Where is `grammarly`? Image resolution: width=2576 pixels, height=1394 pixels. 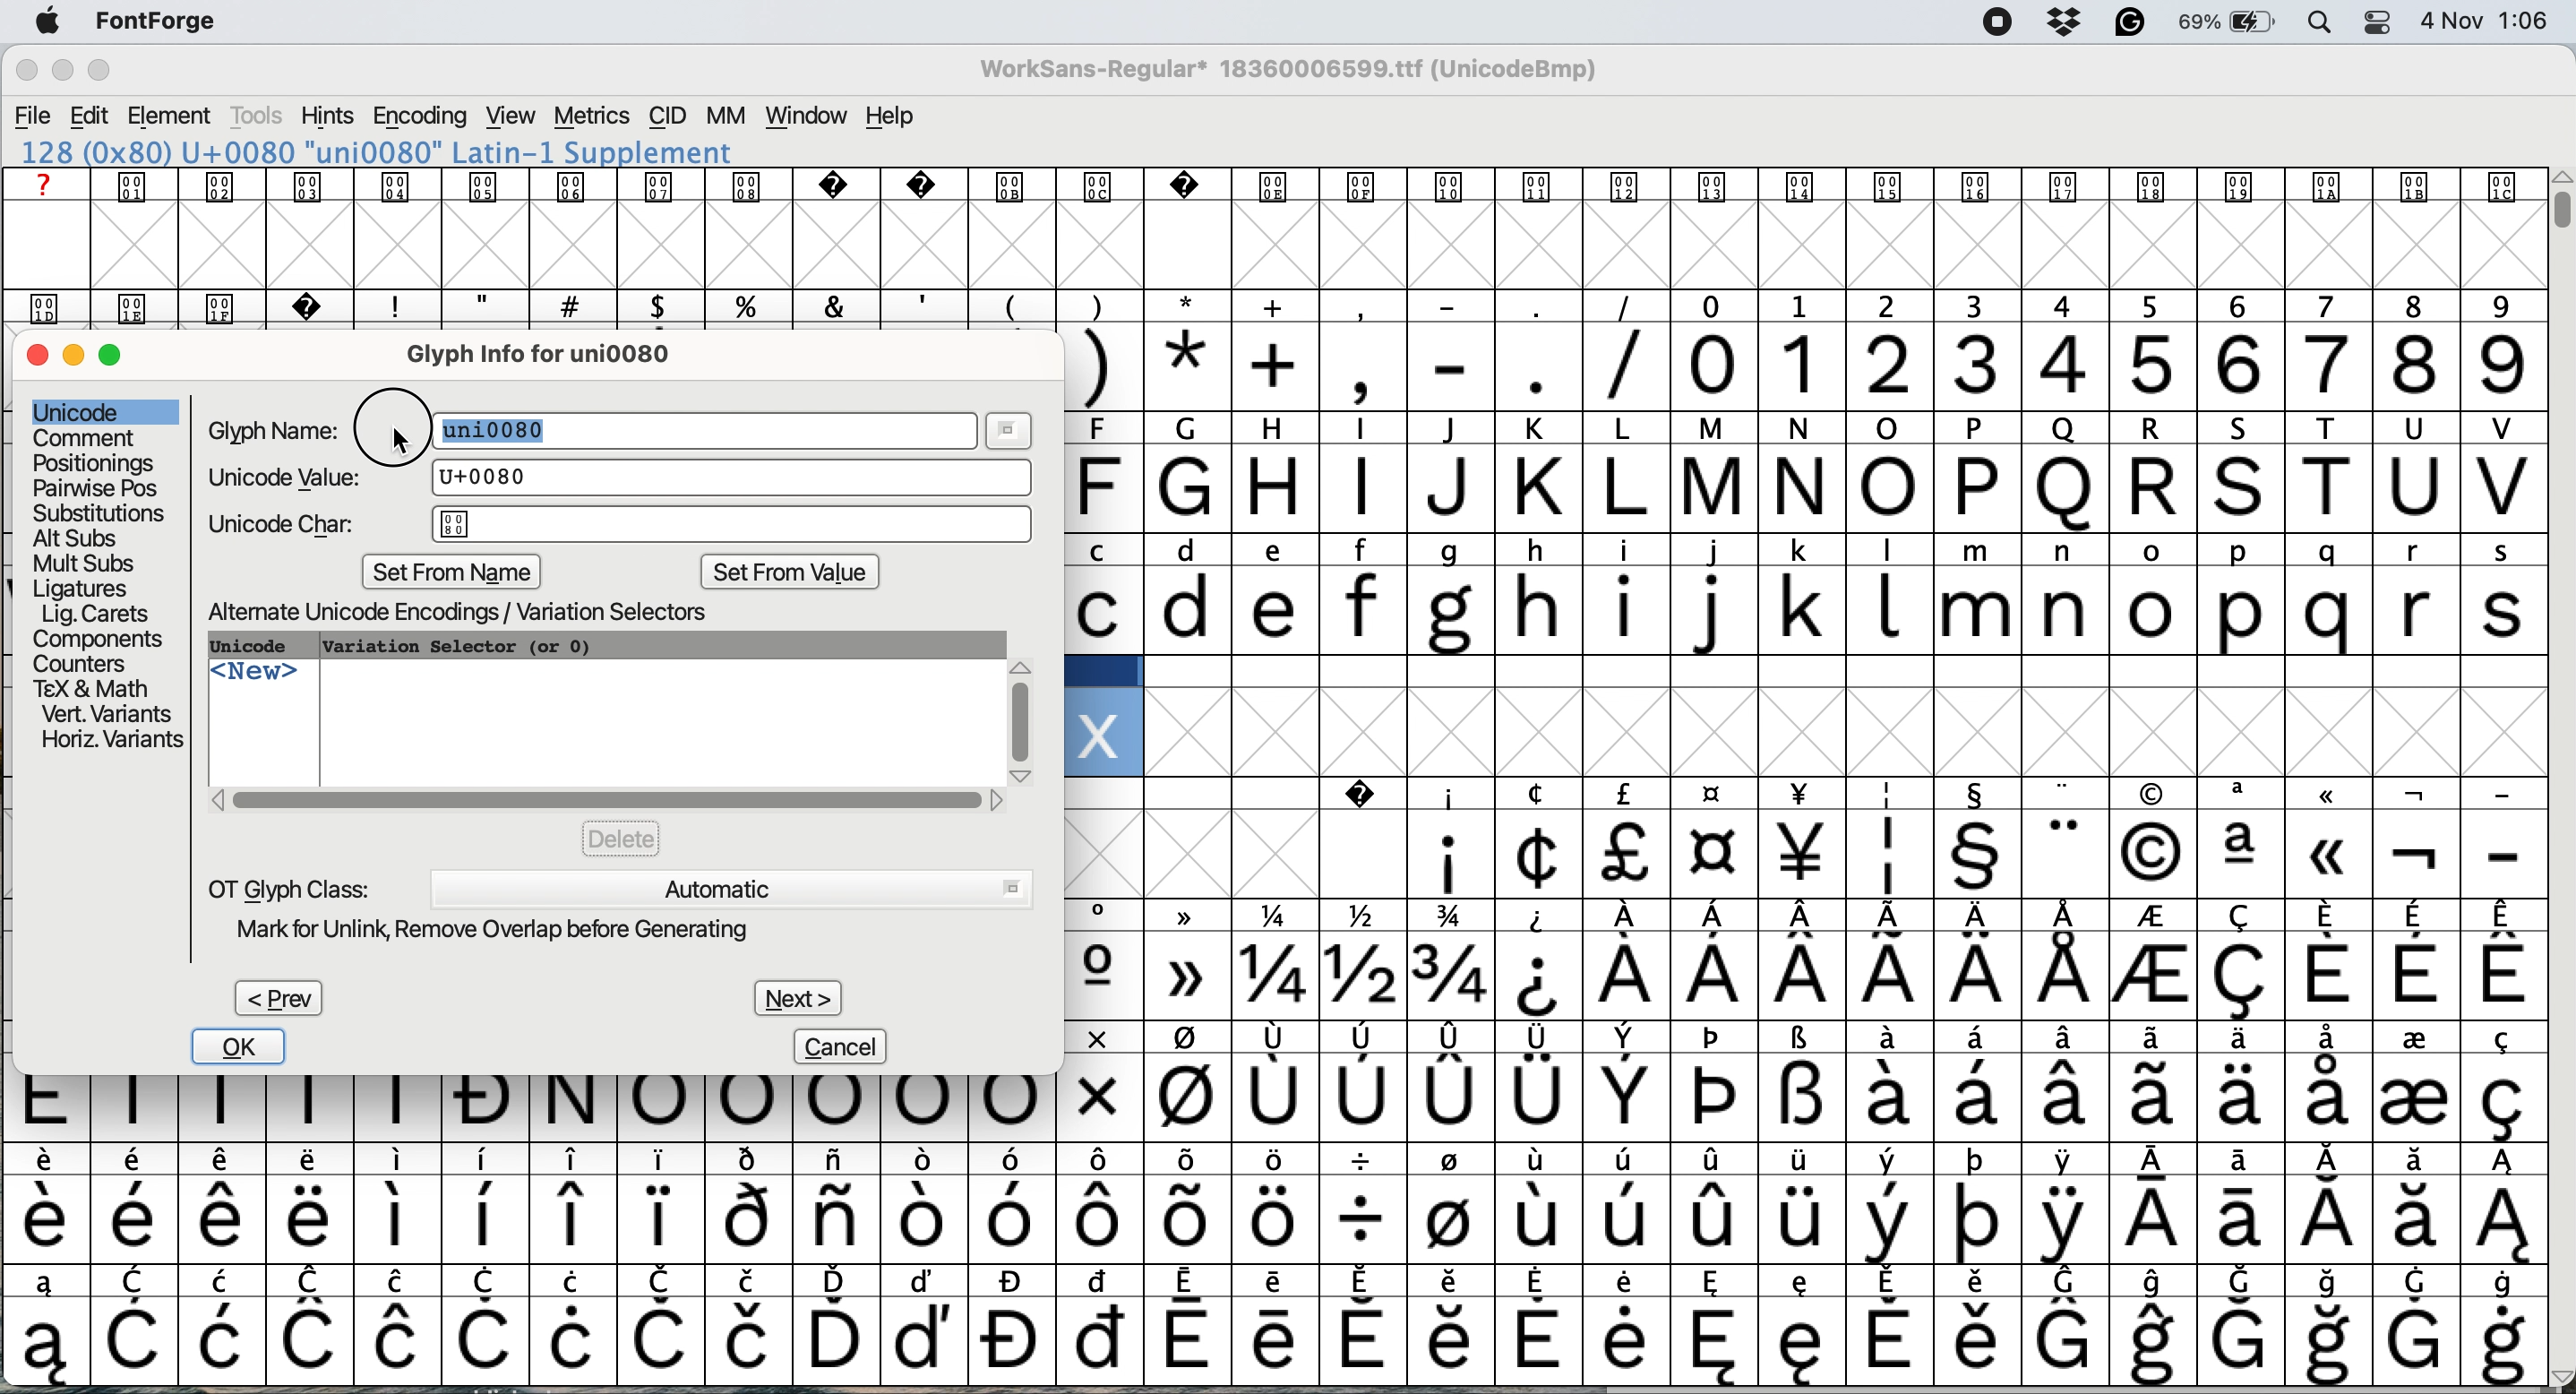
grammarly is located at coordinates (2127, 23).